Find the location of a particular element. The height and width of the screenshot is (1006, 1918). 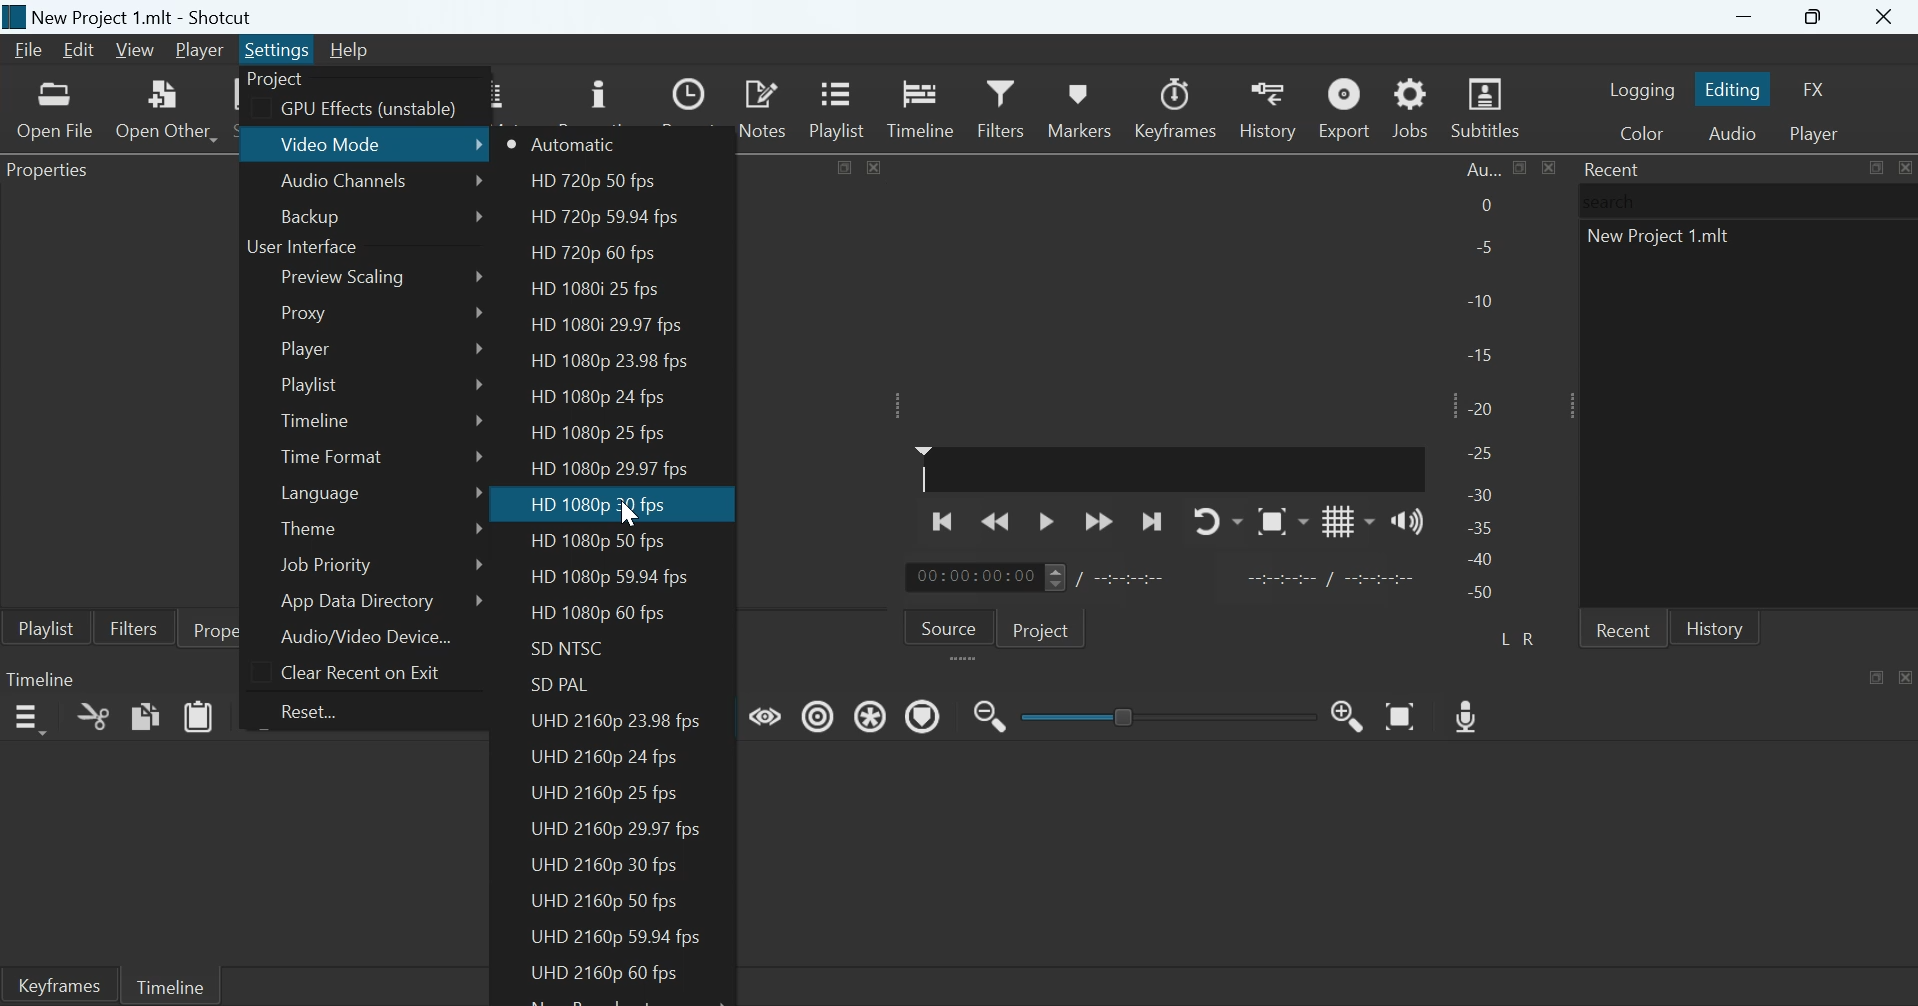

Toggle is located at coordinates (1126, 714).